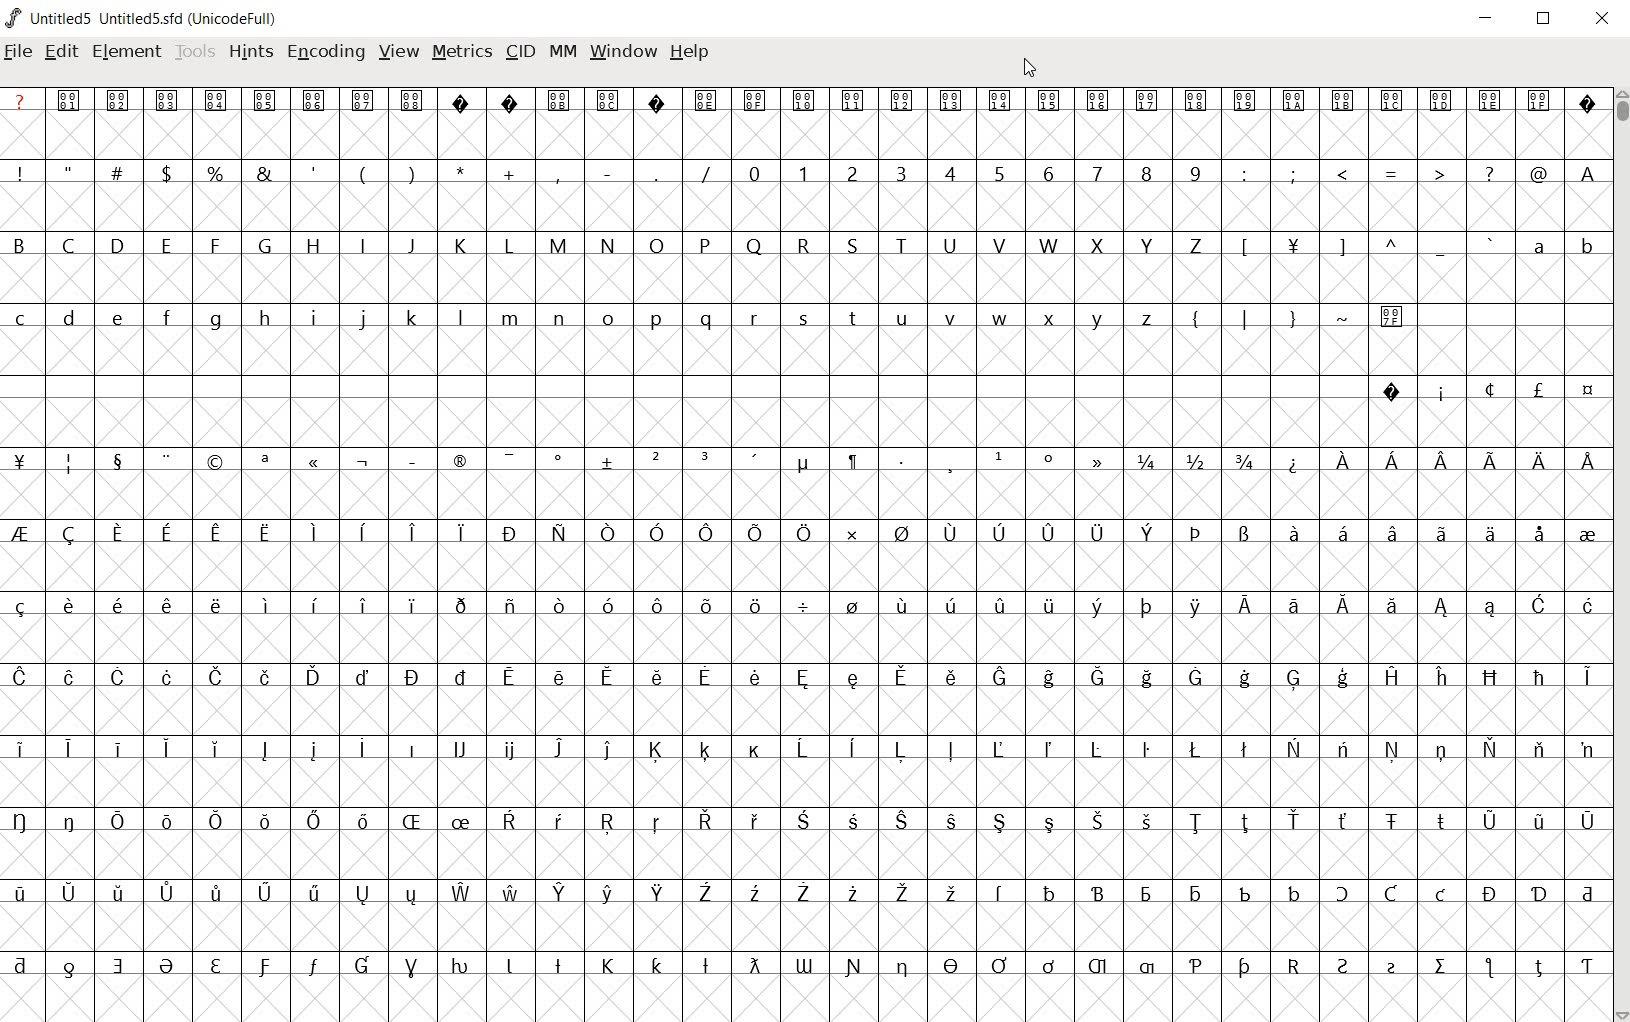  Describe the element at coordinates (412, 894) in the screenshot. I see `Symbol` at that location.